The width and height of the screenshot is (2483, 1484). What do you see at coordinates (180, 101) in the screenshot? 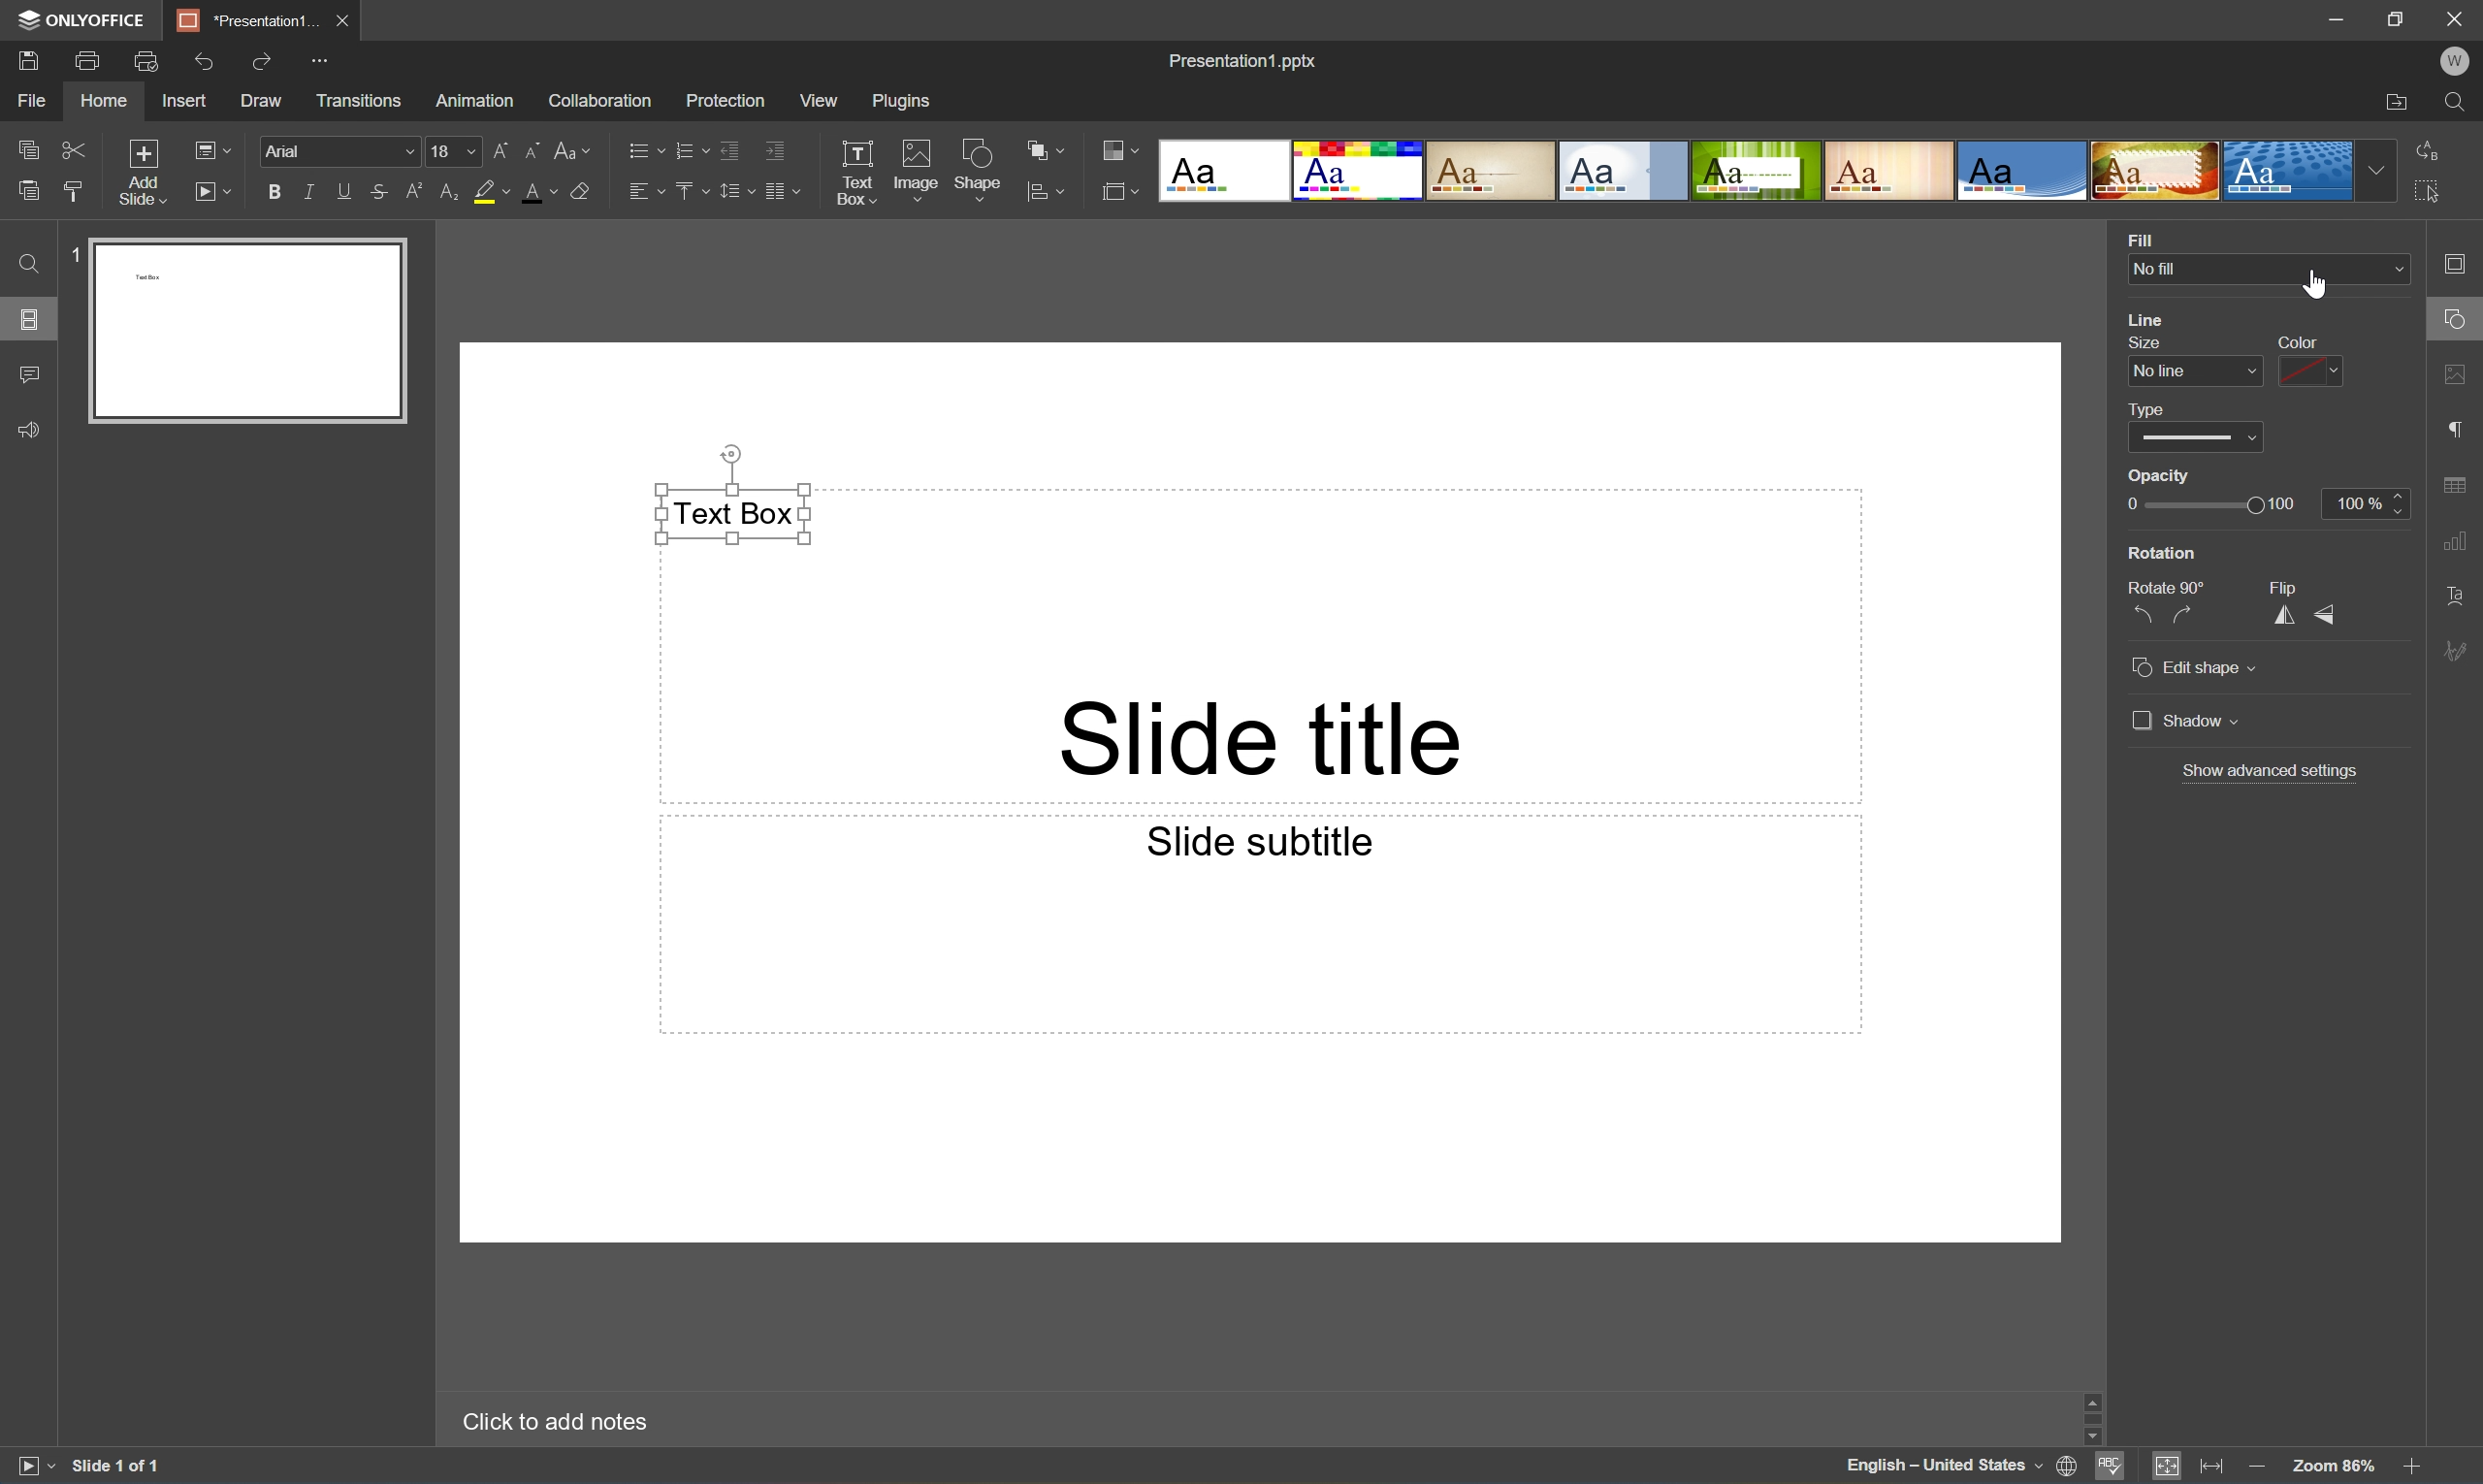
I see `Insert` at bounding box center [180, 101].